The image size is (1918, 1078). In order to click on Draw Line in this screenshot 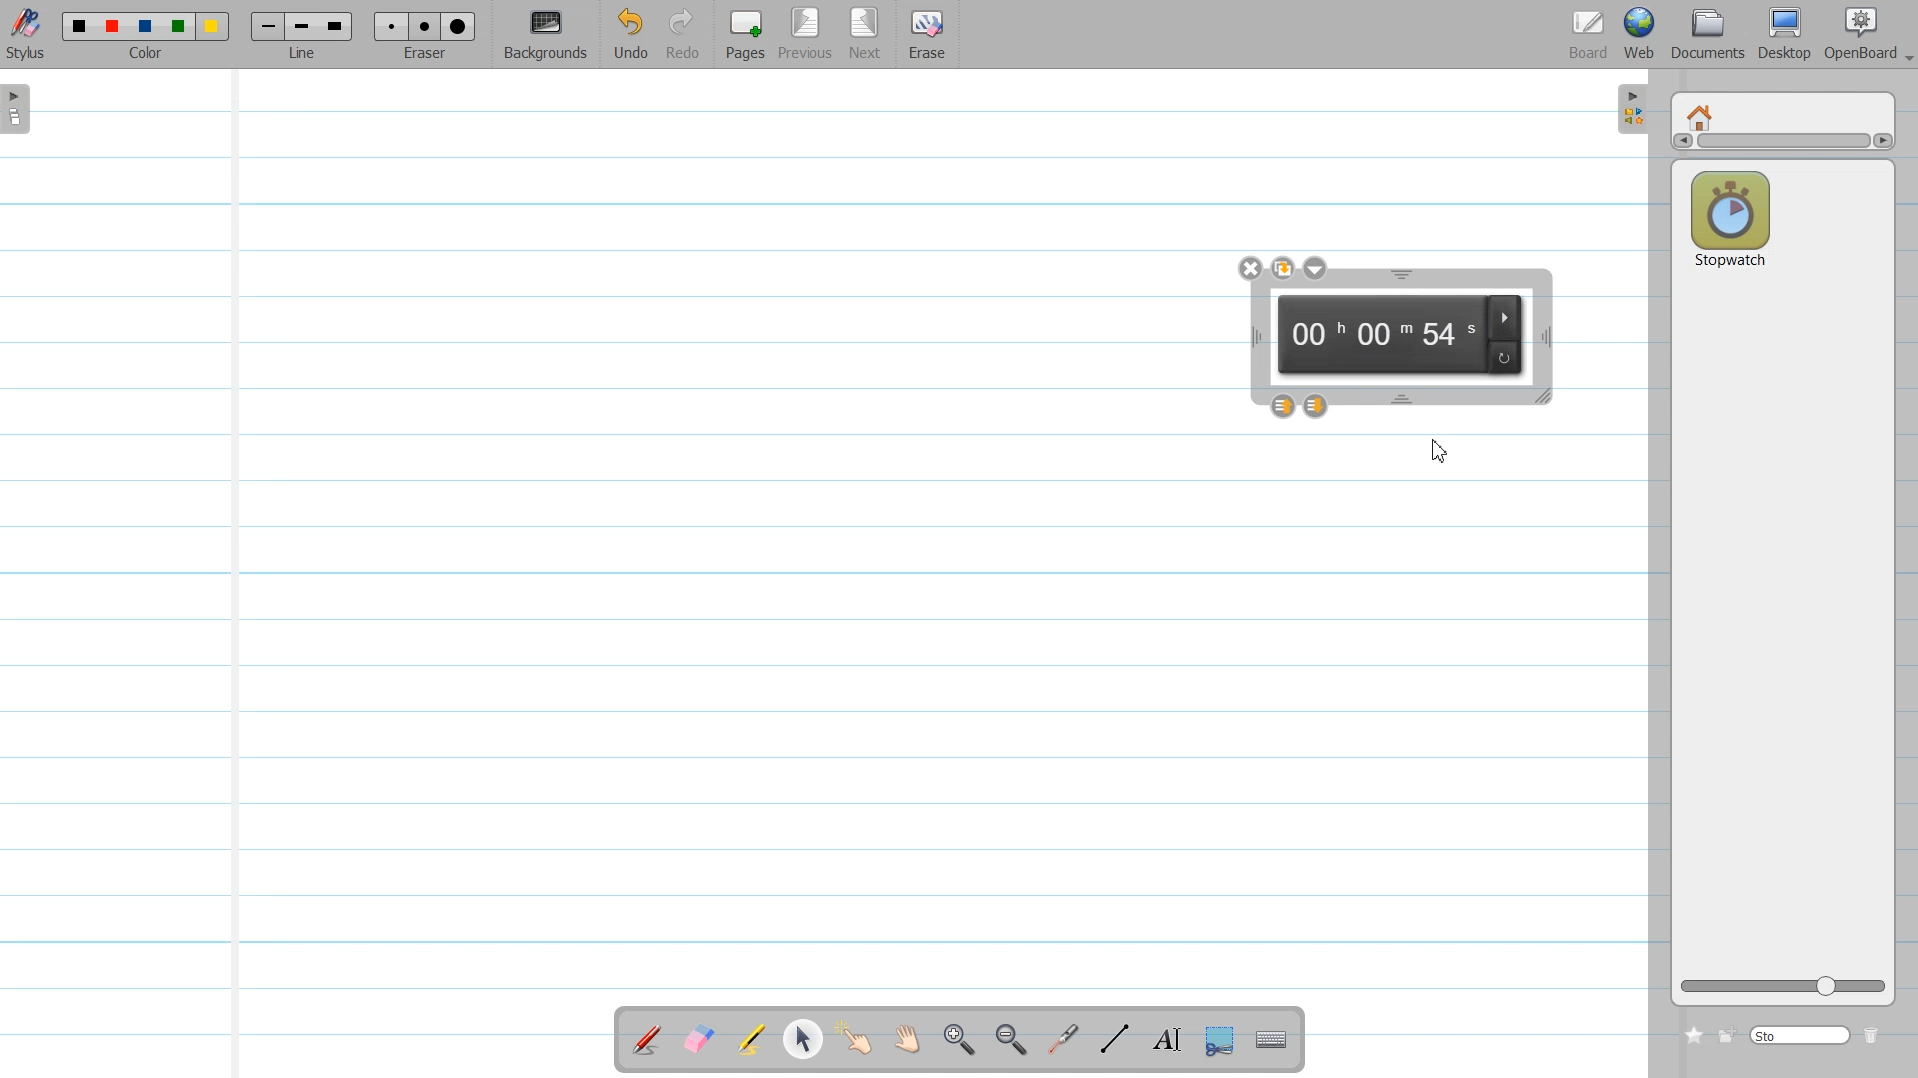, I will do `click(1116, 1040)`.